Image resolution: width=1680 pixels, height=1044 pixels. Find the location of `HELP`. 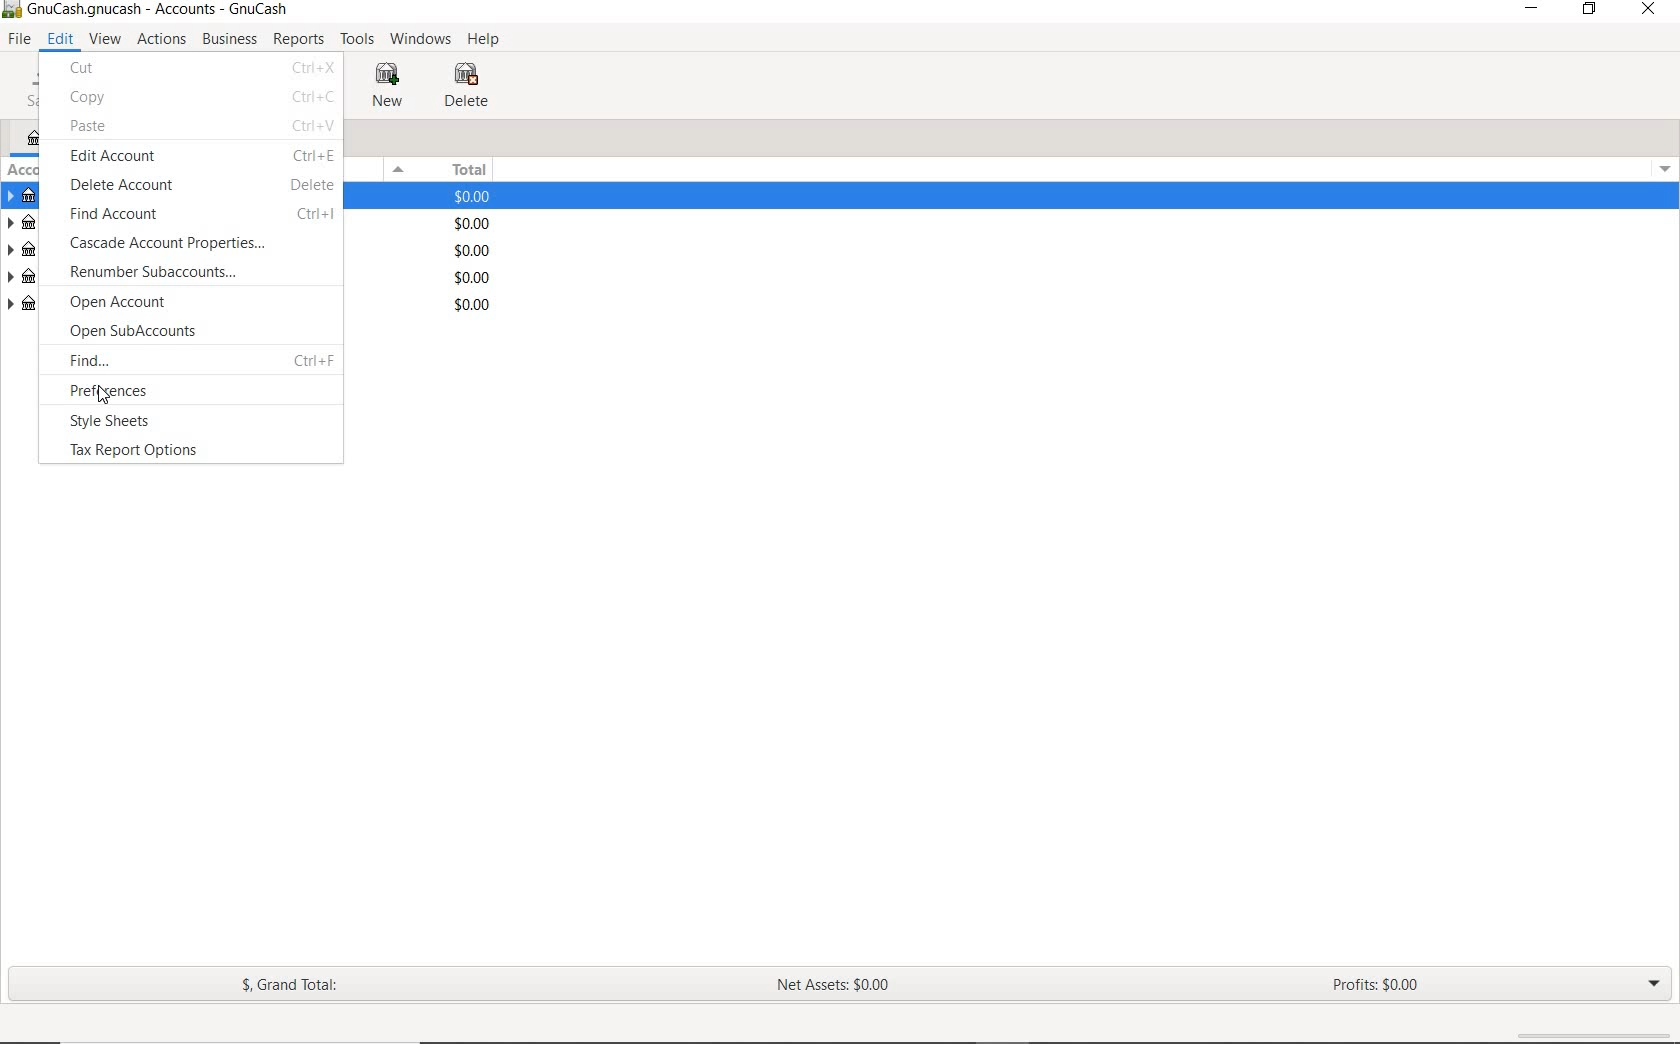

HELP is located at coordinates (485, 40).